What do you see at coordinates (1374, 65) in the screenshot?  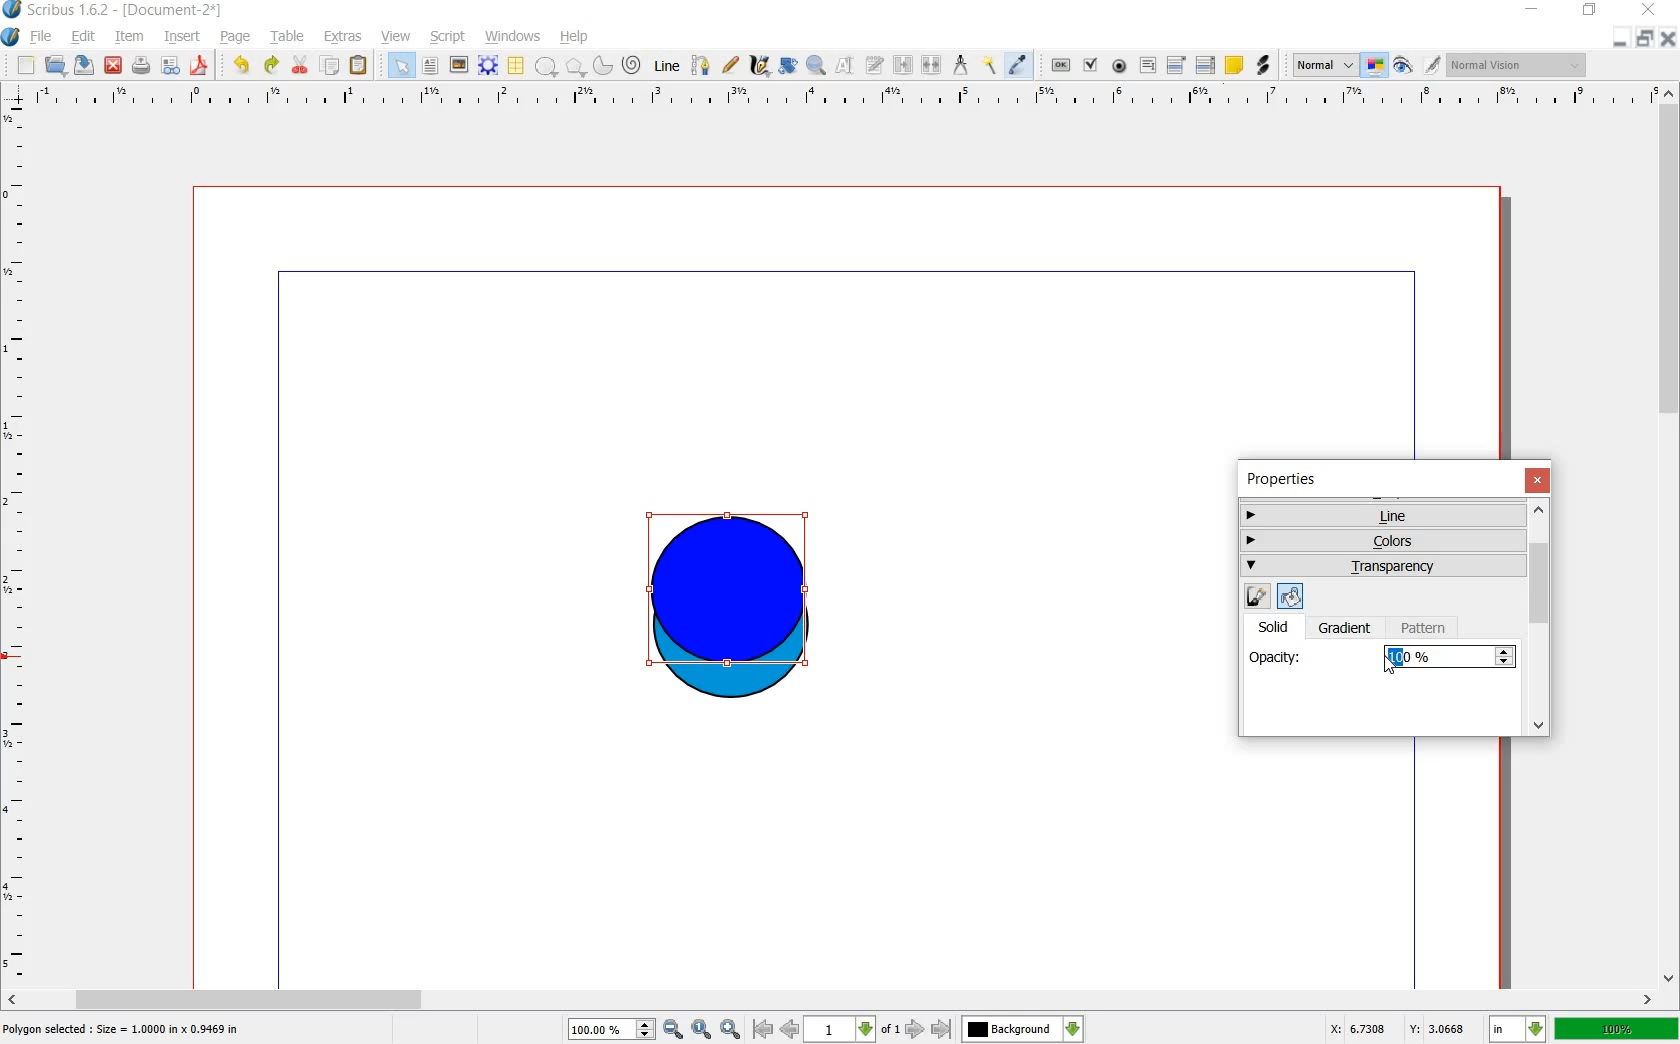 I see `toggle color management system` at bounding box center [1374, 65].